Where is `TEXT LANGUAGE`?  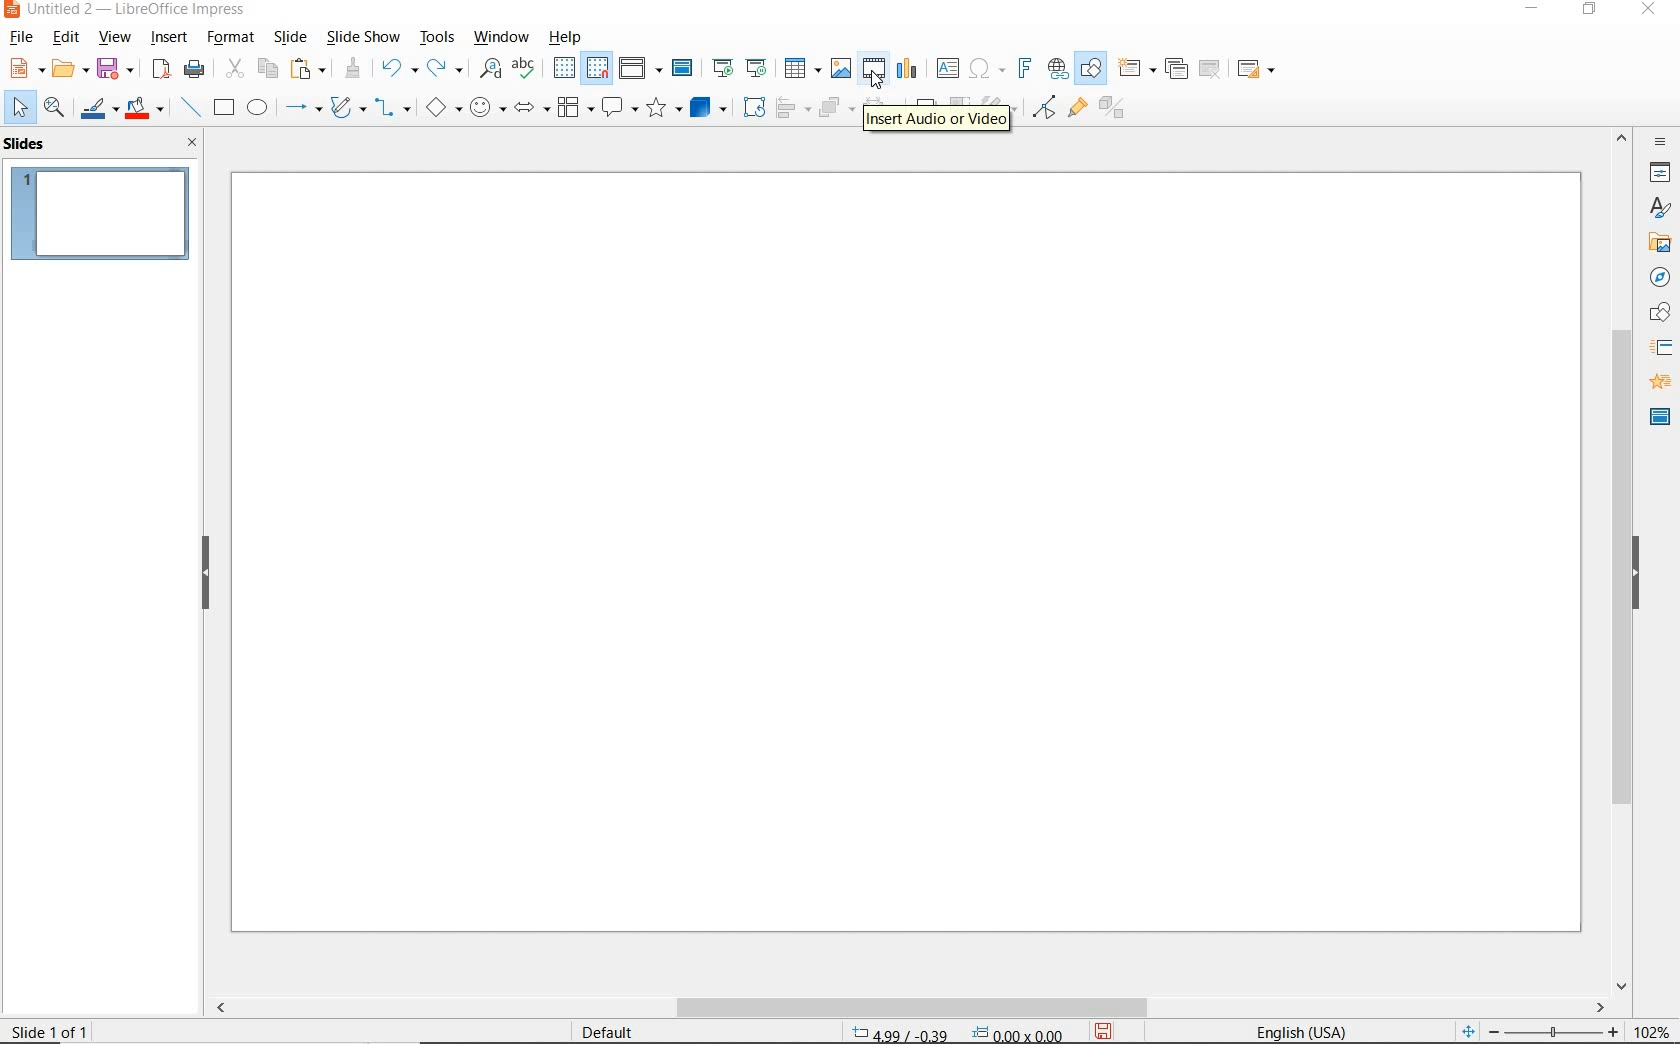 TEXT LANGUAGE is located at coordinates (1307, 1028).